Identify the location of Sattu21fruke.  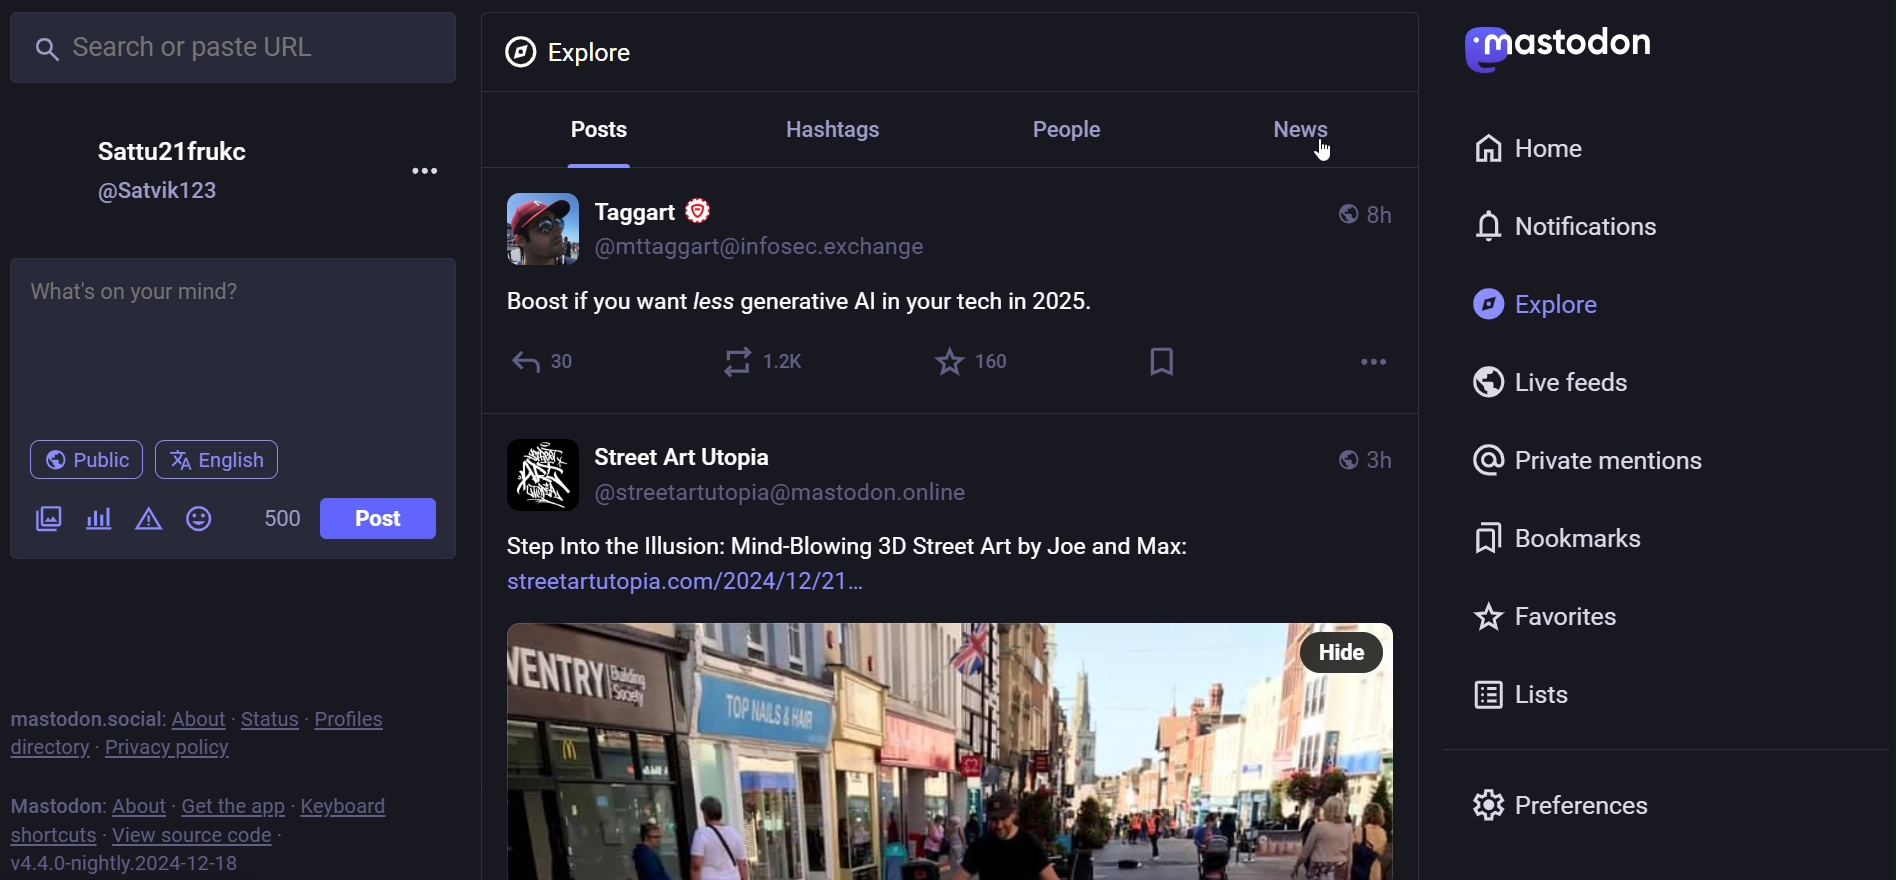
(185, 142).